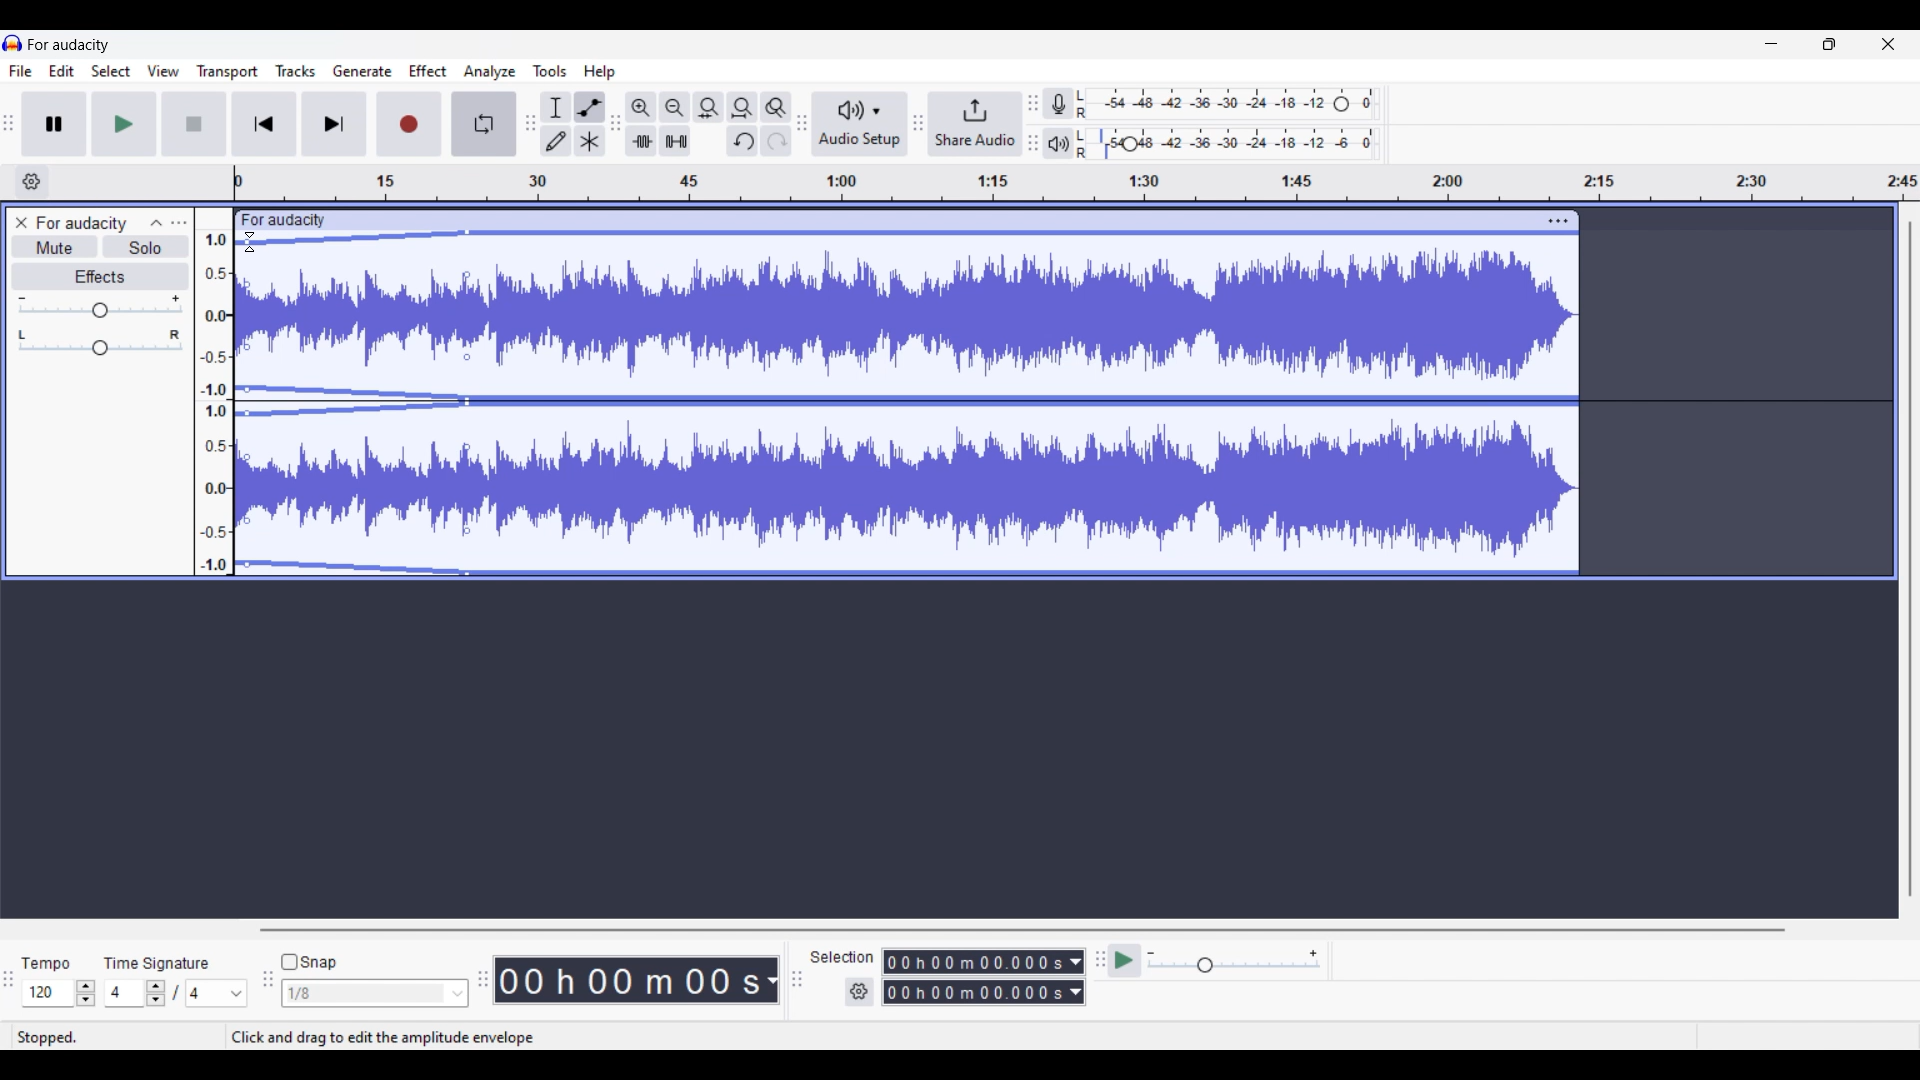 This screenshot has height=1080, width=1920. What do you see at coordinates (335, 124) in the screenshot?
I see `Skip/Select to end` at bounding box center [335, 124].